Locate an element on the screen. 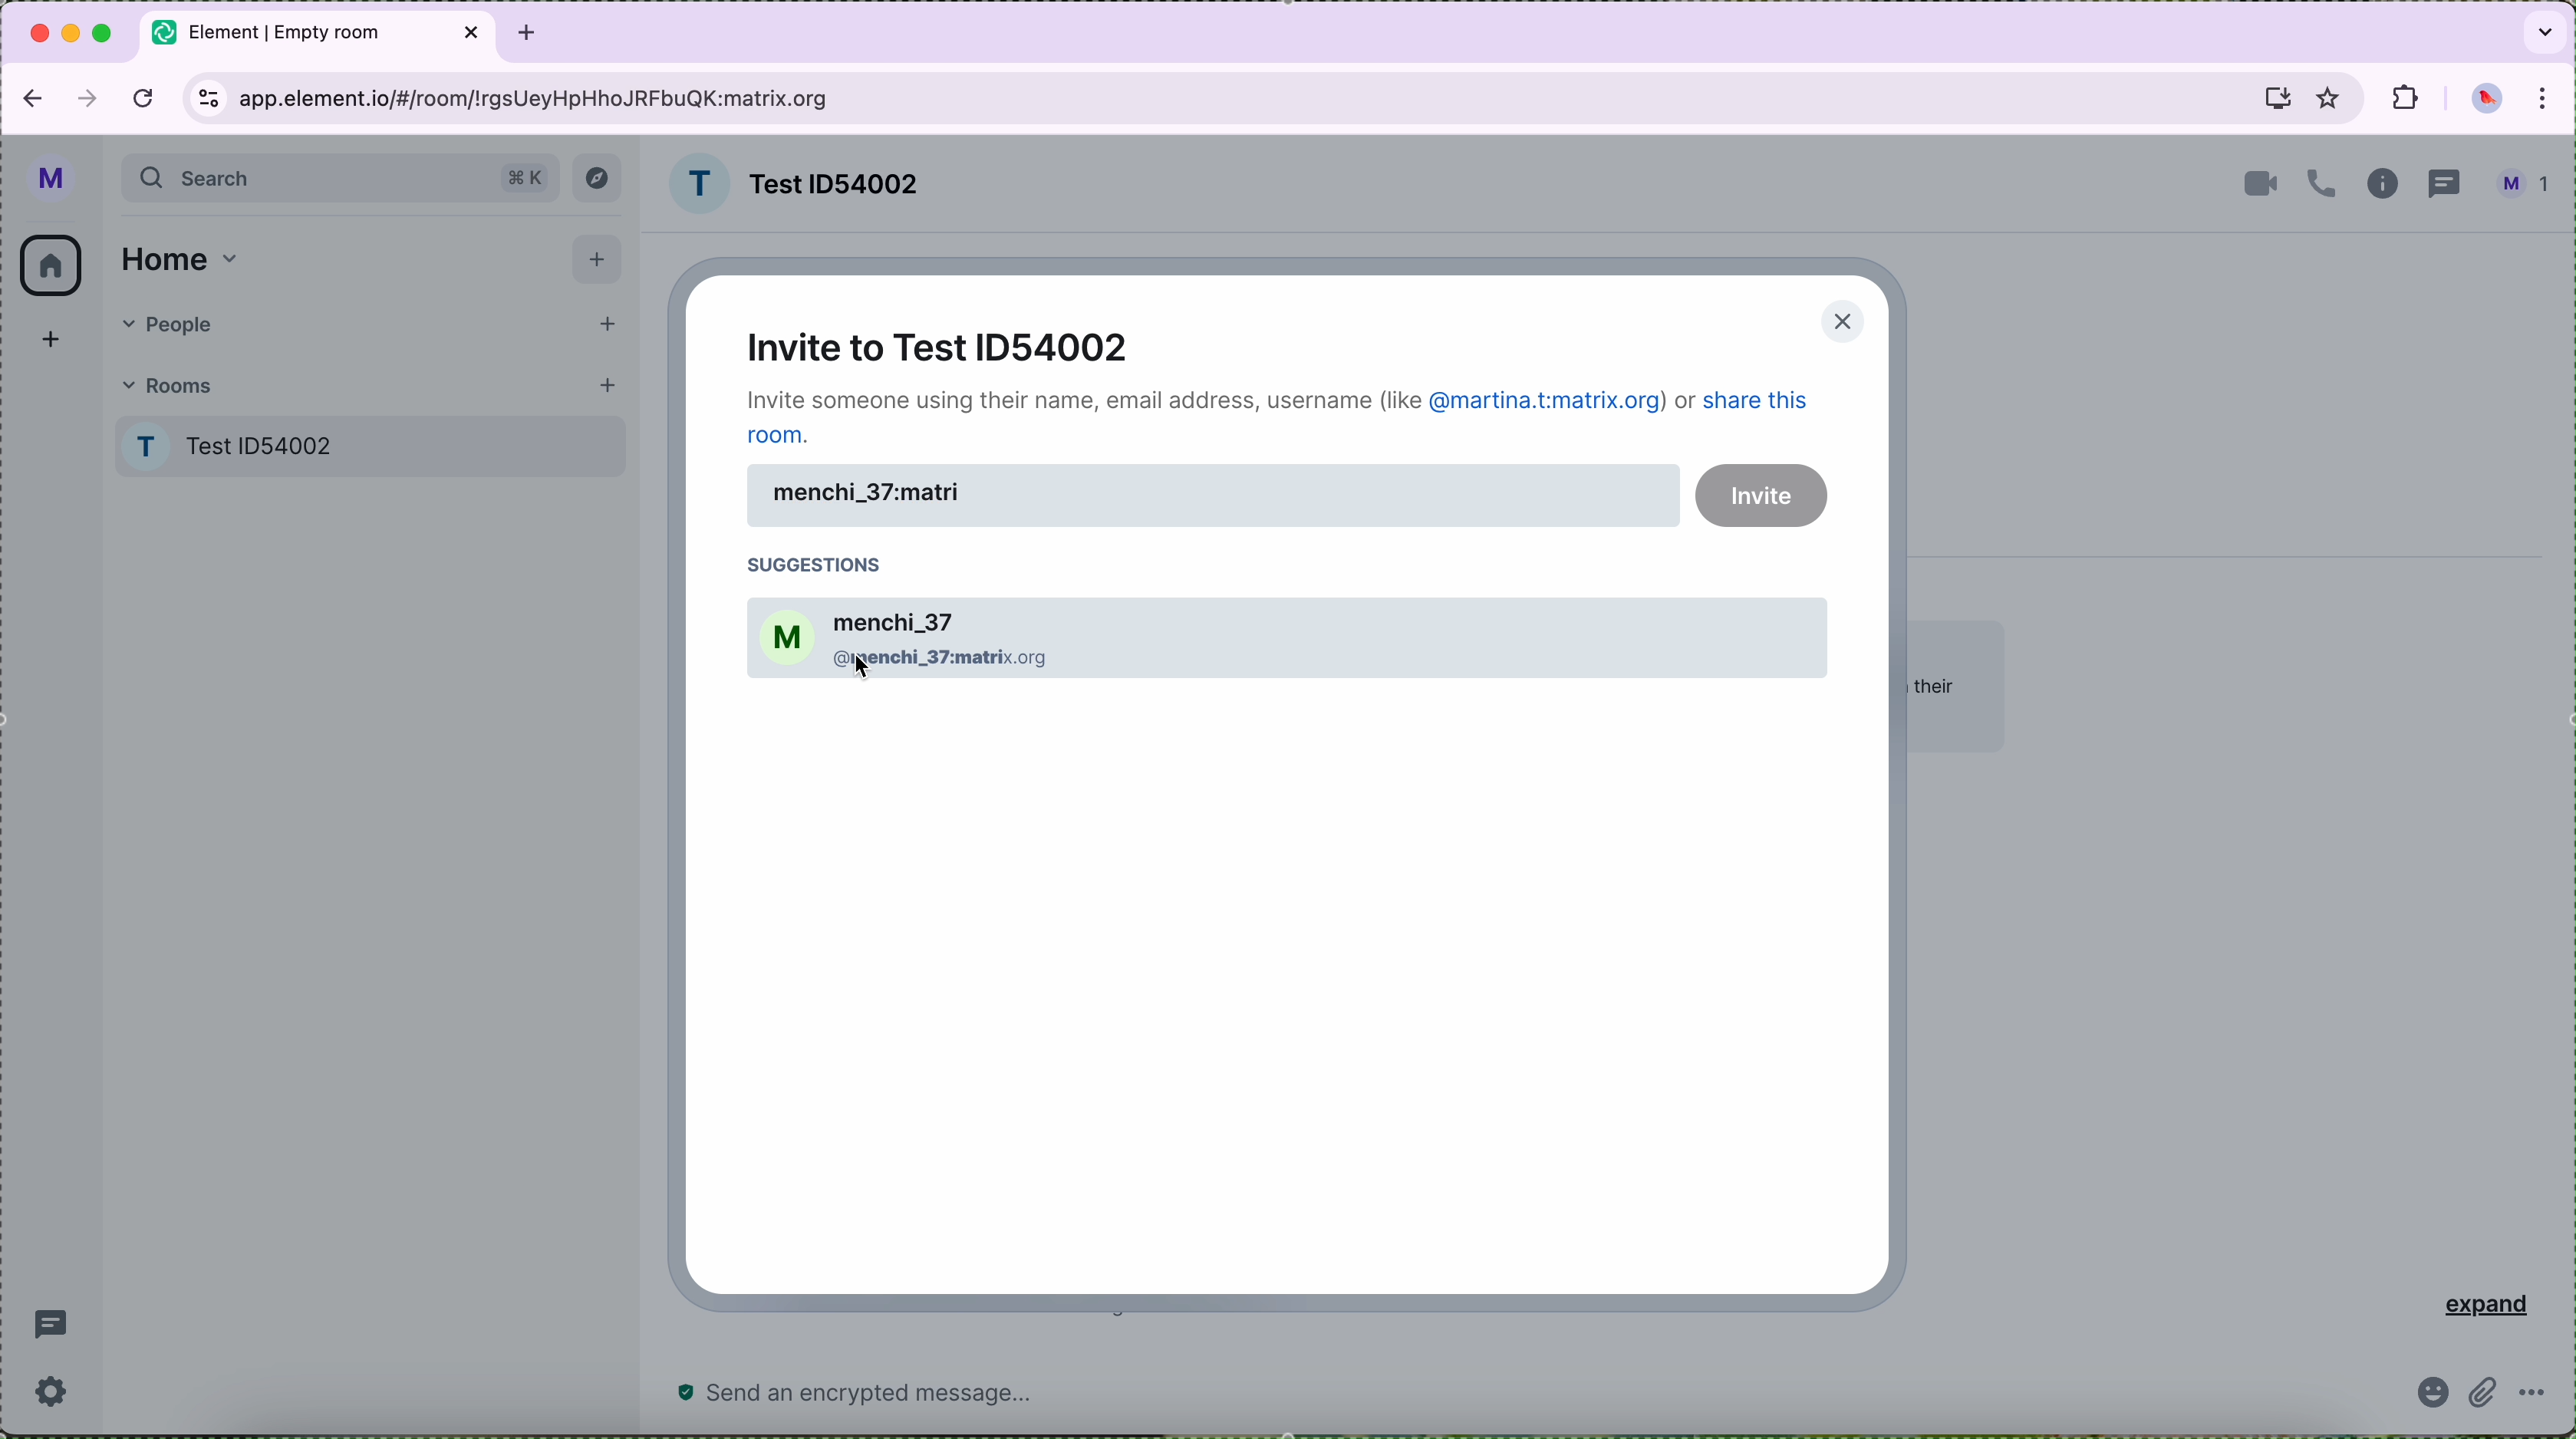  attach file is located at coordinates (2489, 1398).